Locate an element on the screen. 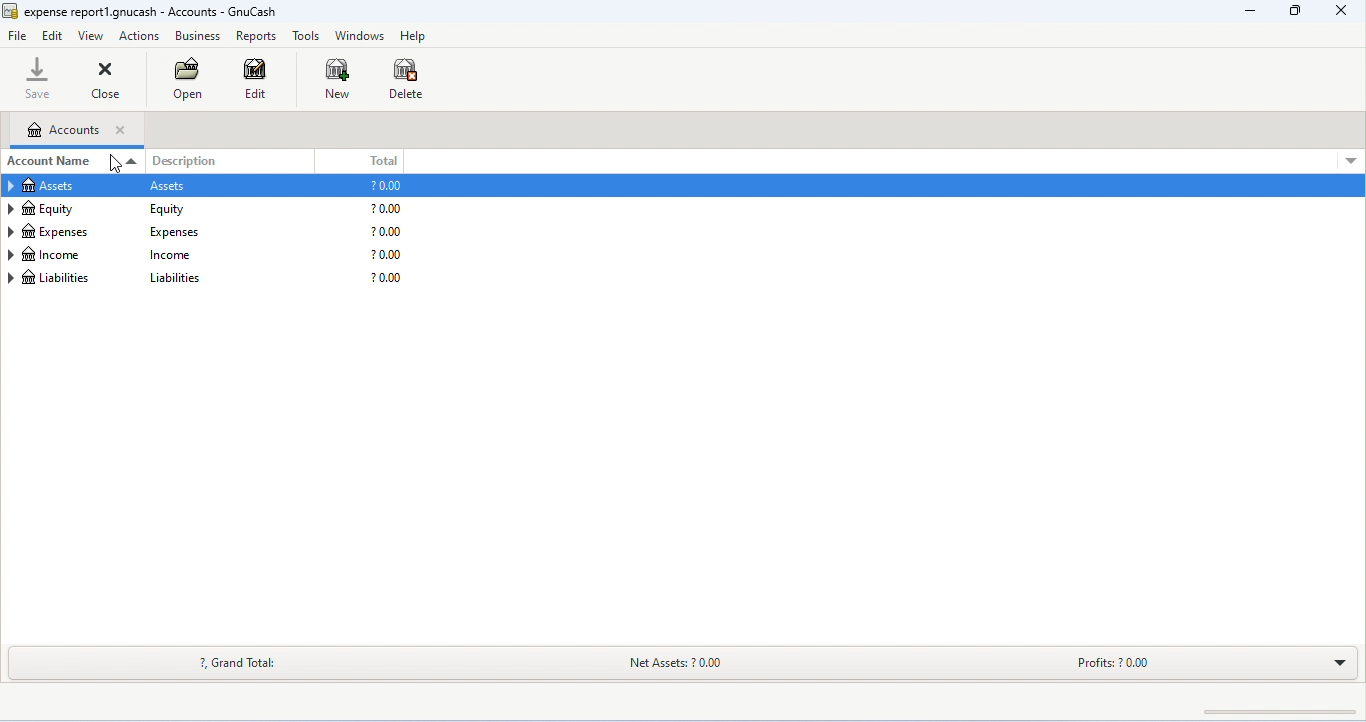  arrow is located at coordinates (9, 209).